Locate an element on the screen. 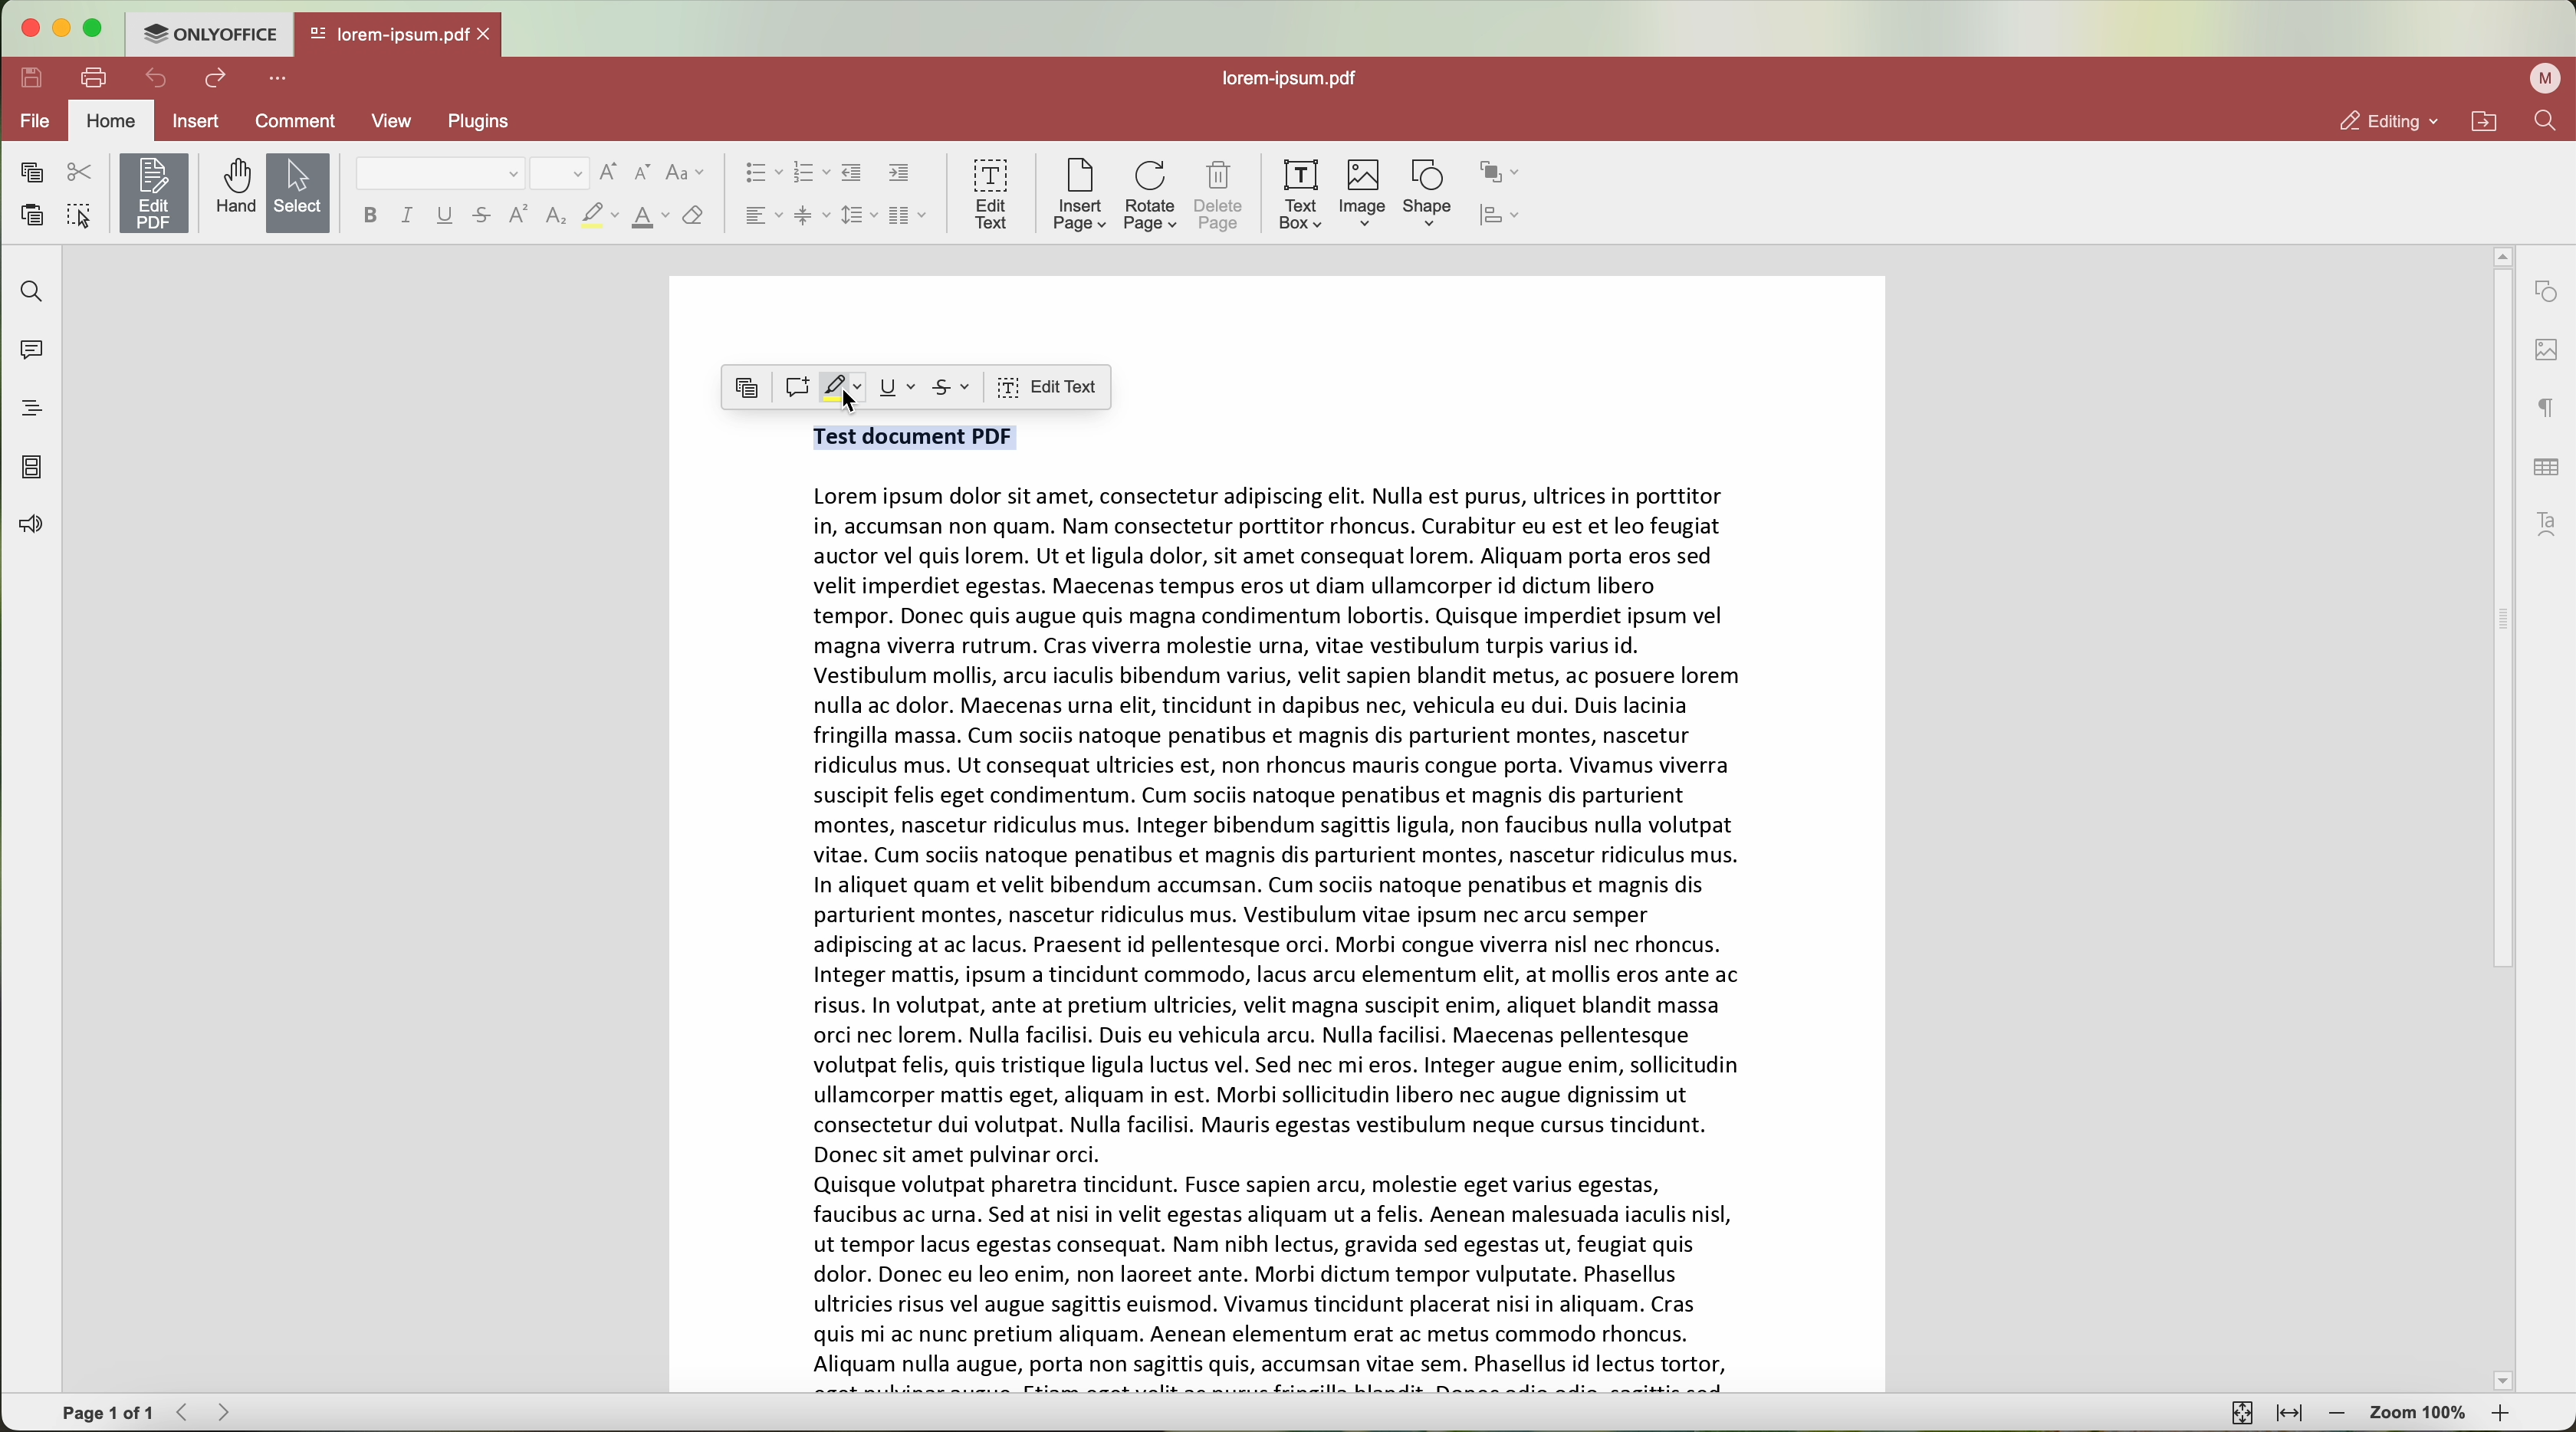 This screenshot has height=1432, width=2576. paste is located at coordinates (34, 218).